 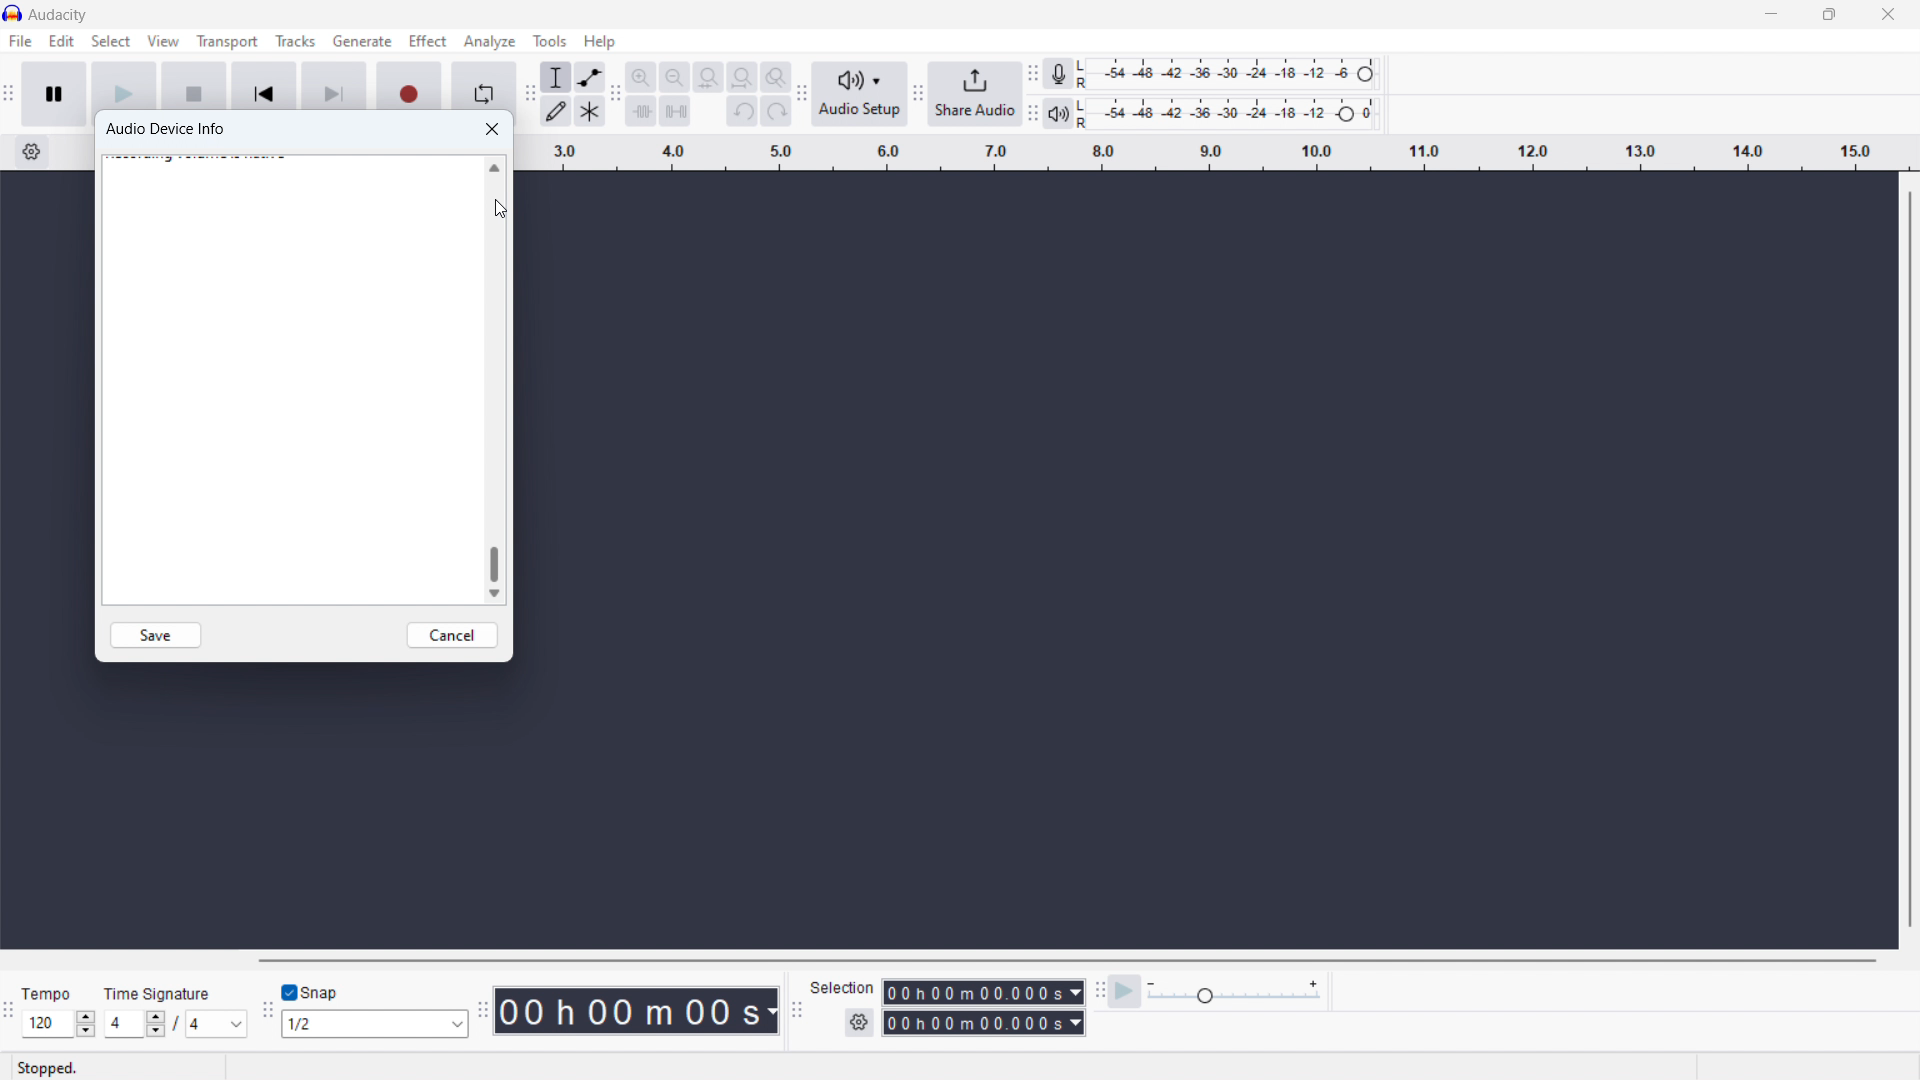 What do you see at coordinates (531, 93) in the screenshot?
I see `tools toolbar` at bounding box center [531, 93].